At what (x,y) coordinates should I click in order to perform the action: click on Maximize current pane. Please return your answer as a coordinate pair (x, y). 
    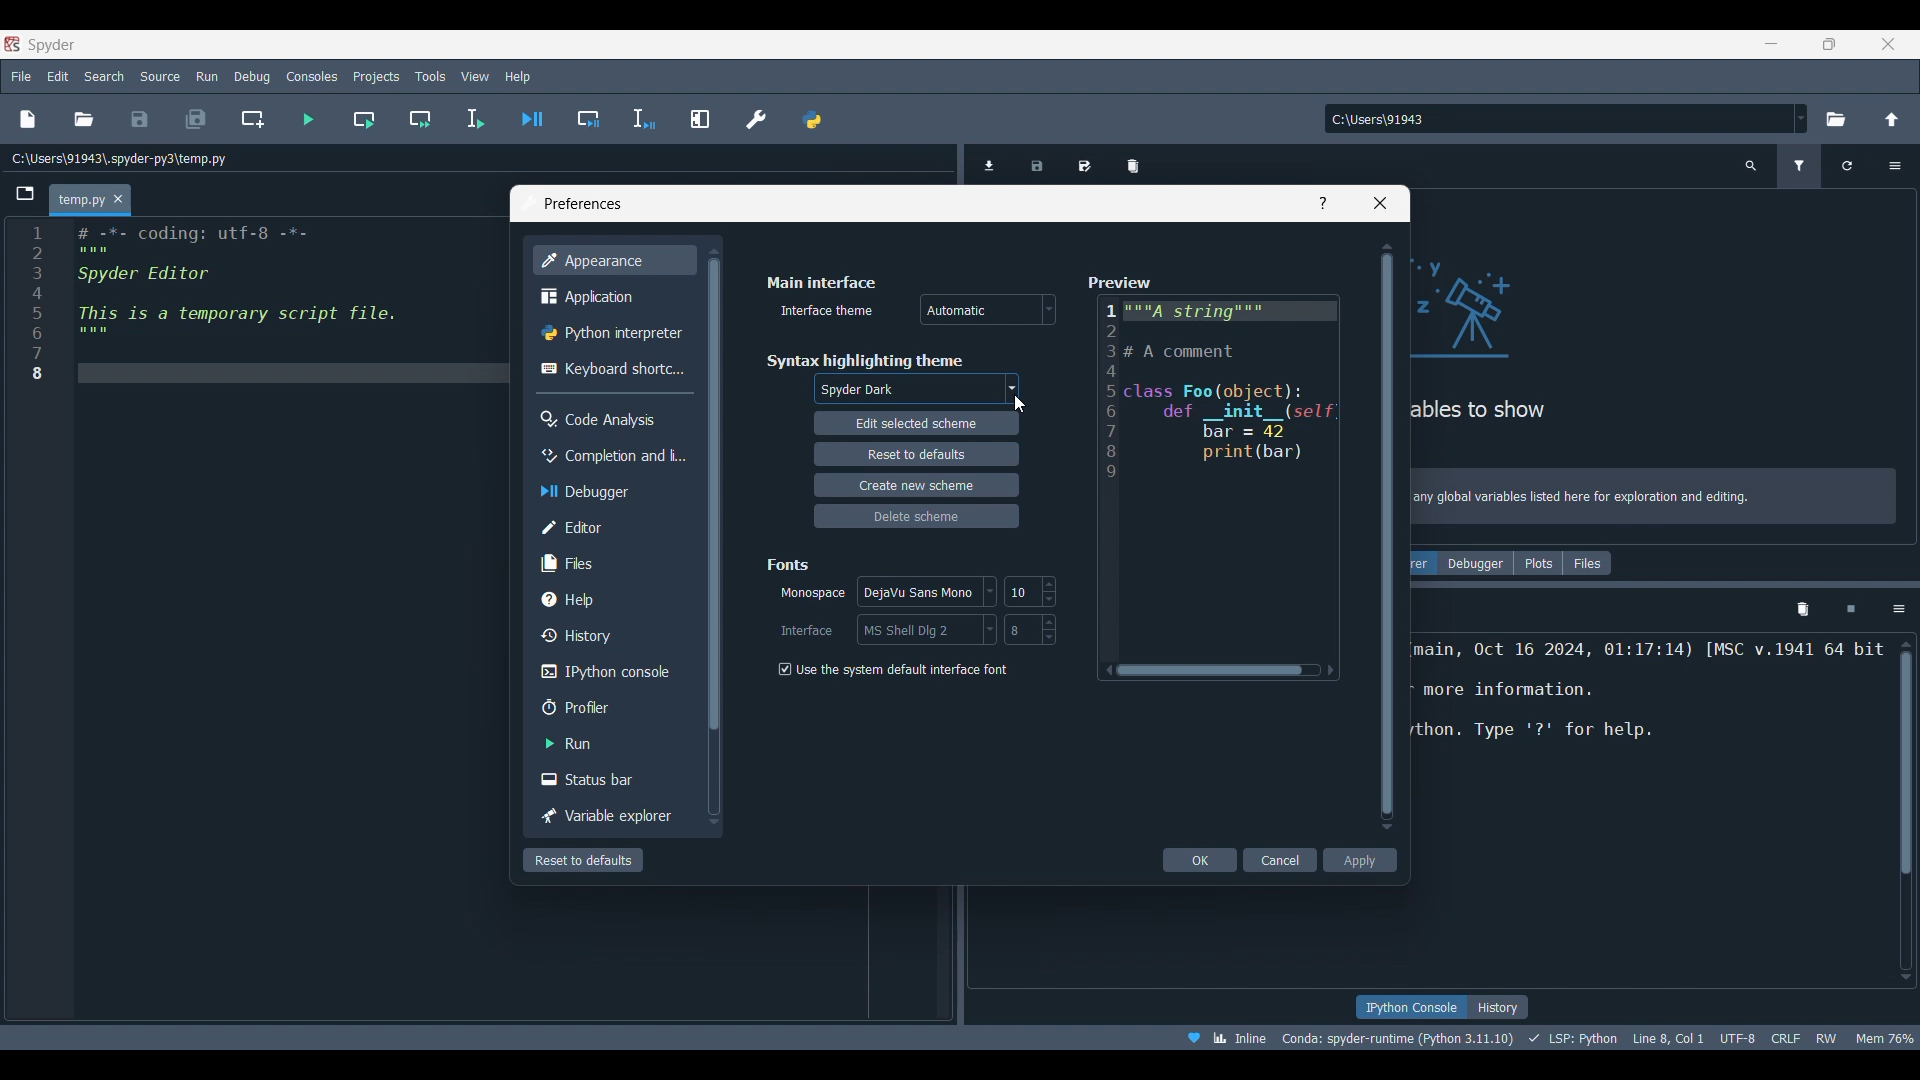
    Looking at the image, I should click on (700, 119).